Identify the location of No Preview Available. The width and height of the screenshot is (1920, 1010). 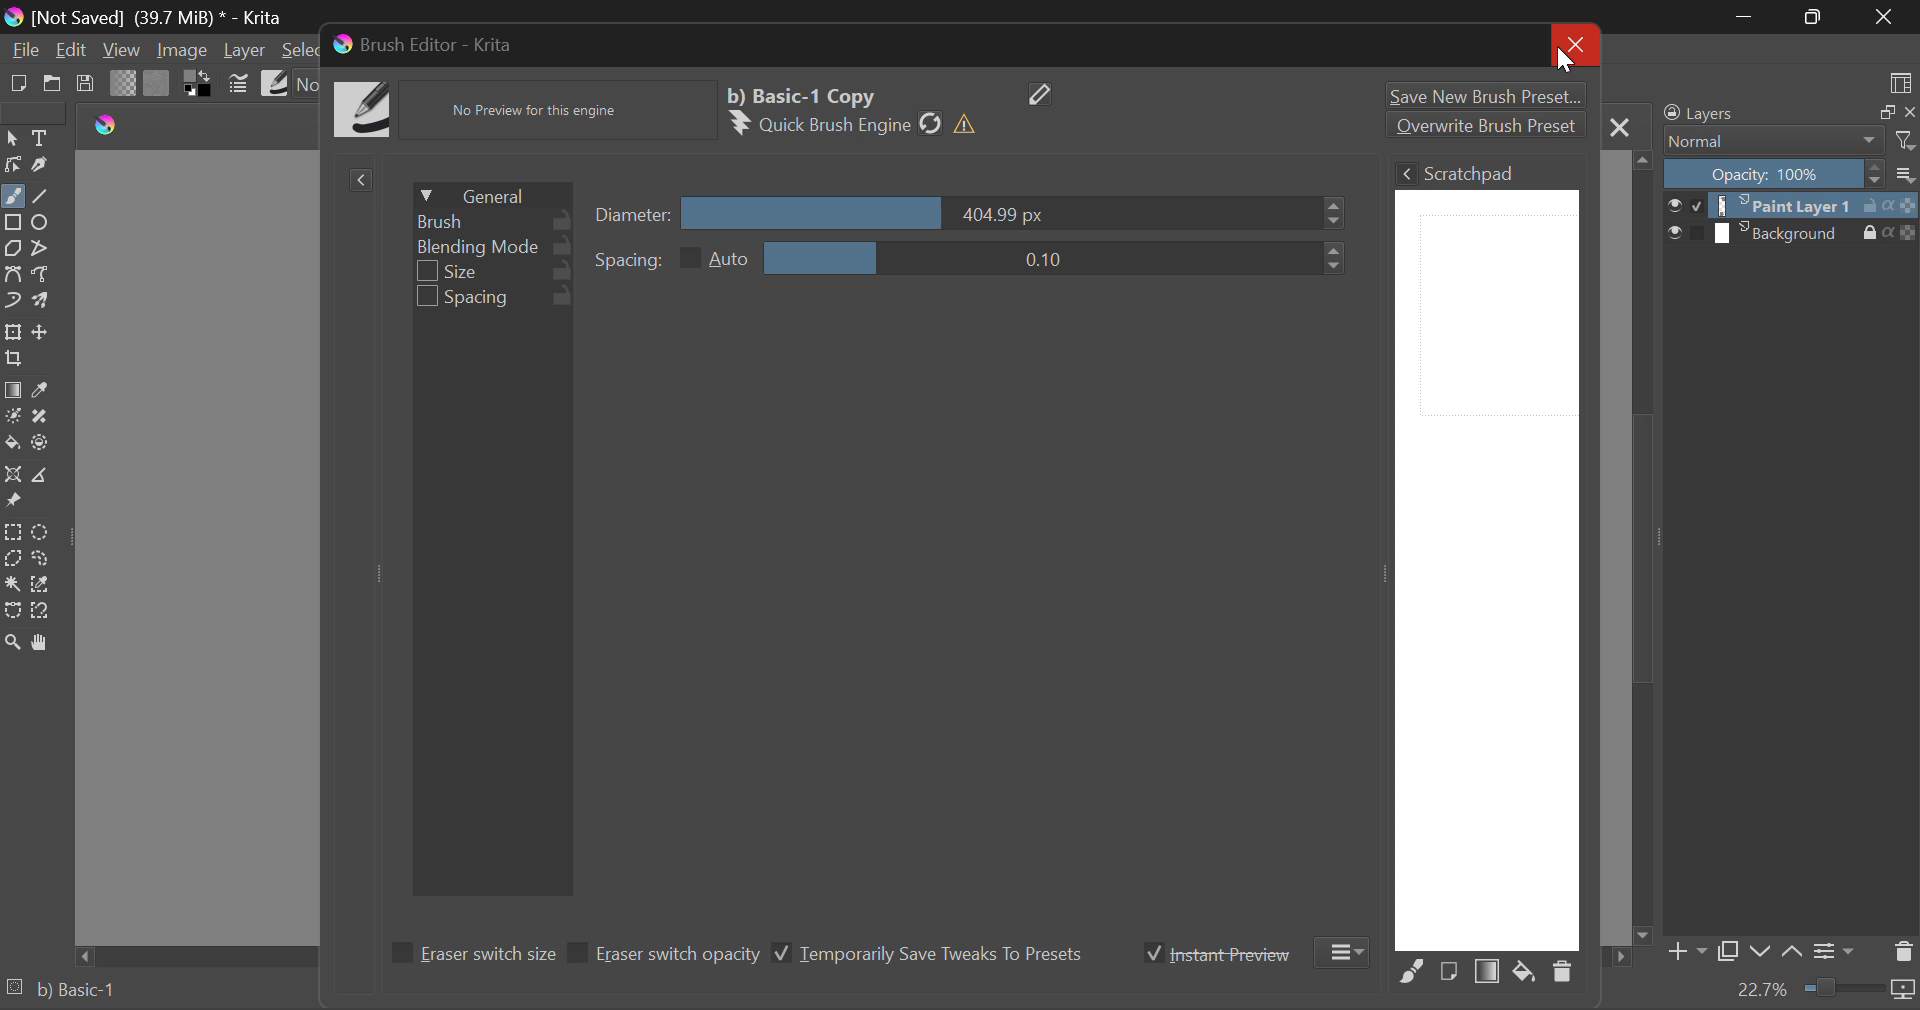
(540, 111).